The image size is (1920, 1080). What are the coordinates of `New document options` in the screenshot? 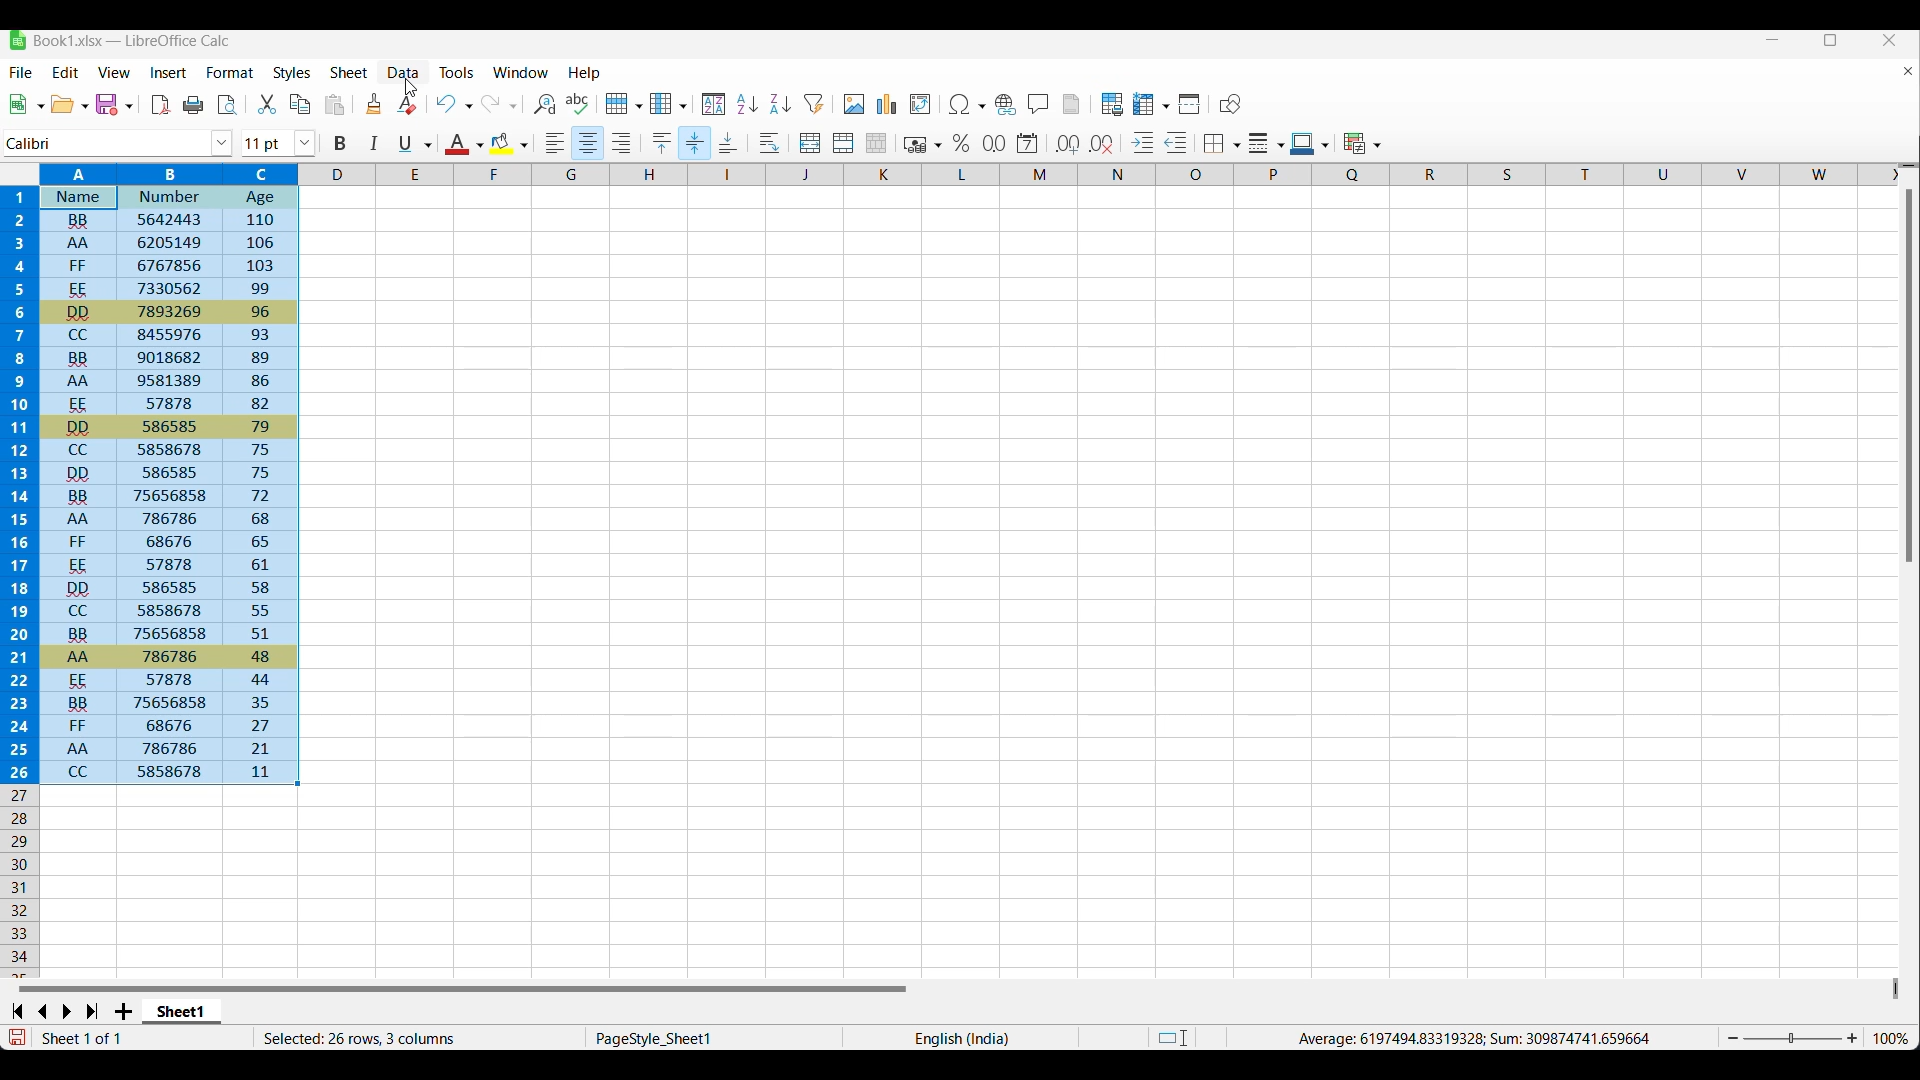 It's located at (27, 104).